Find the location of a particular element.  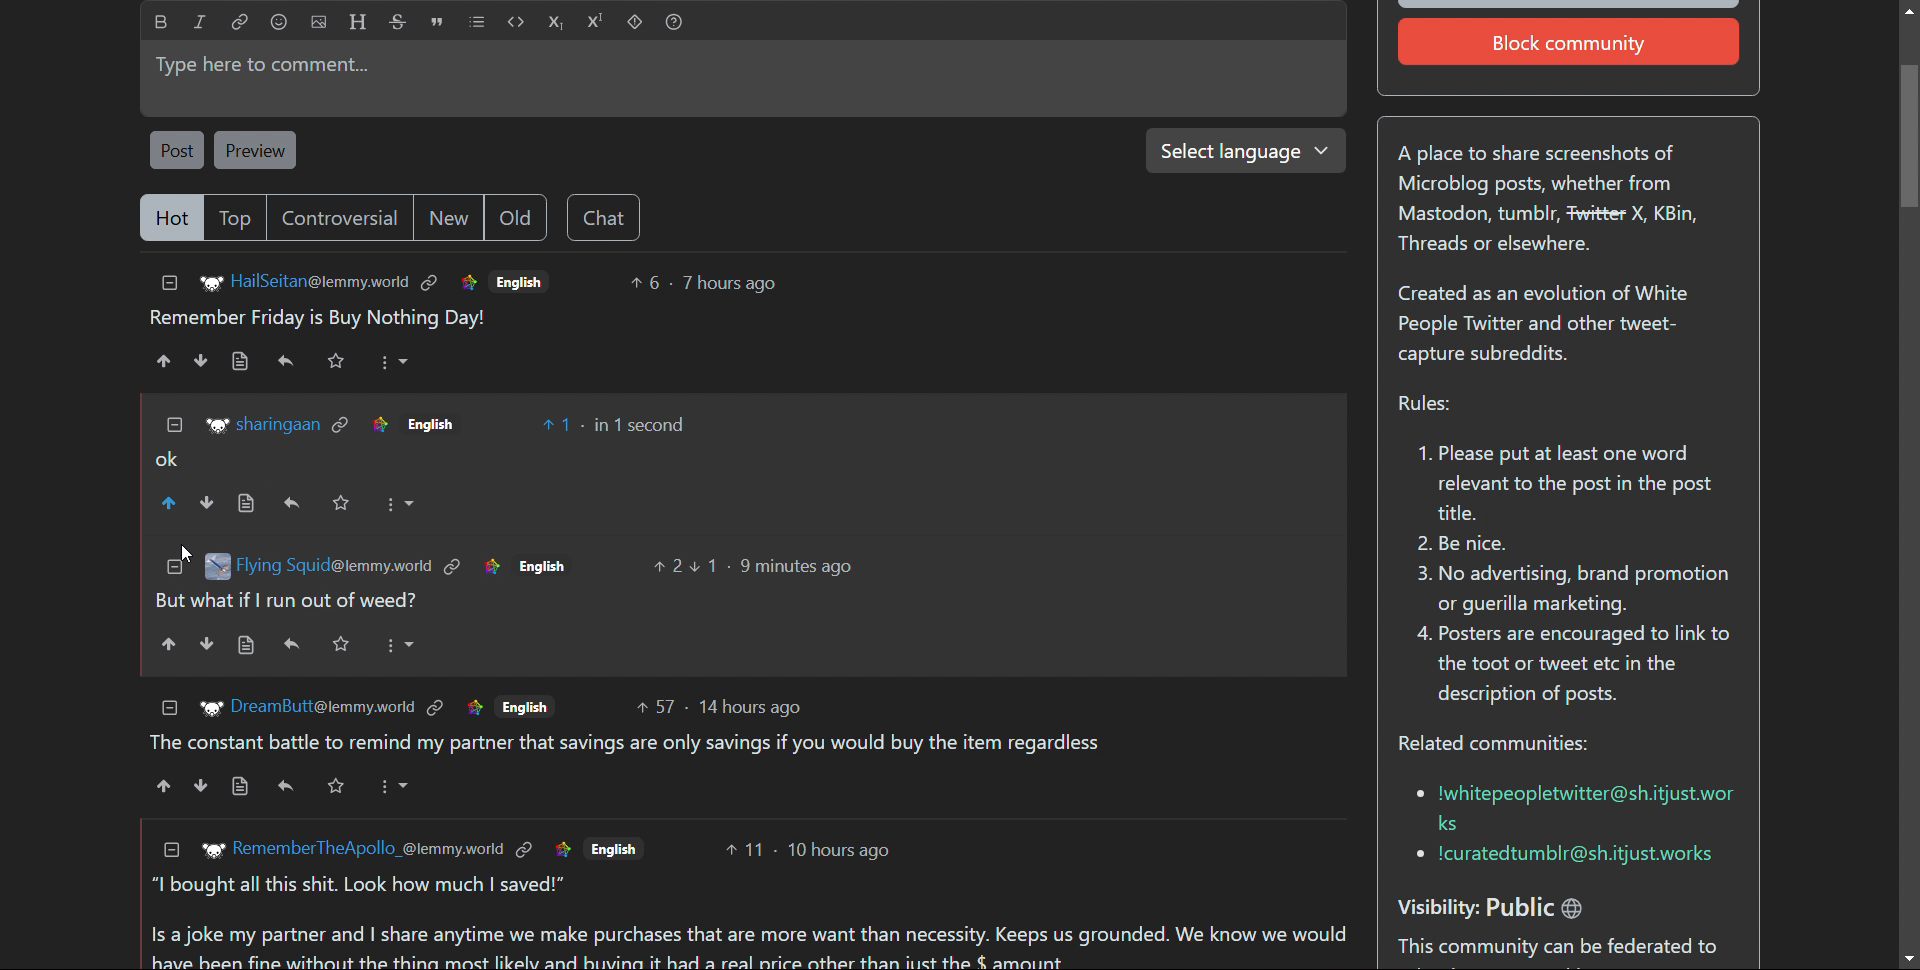

username is located at coordinates (333, 564).